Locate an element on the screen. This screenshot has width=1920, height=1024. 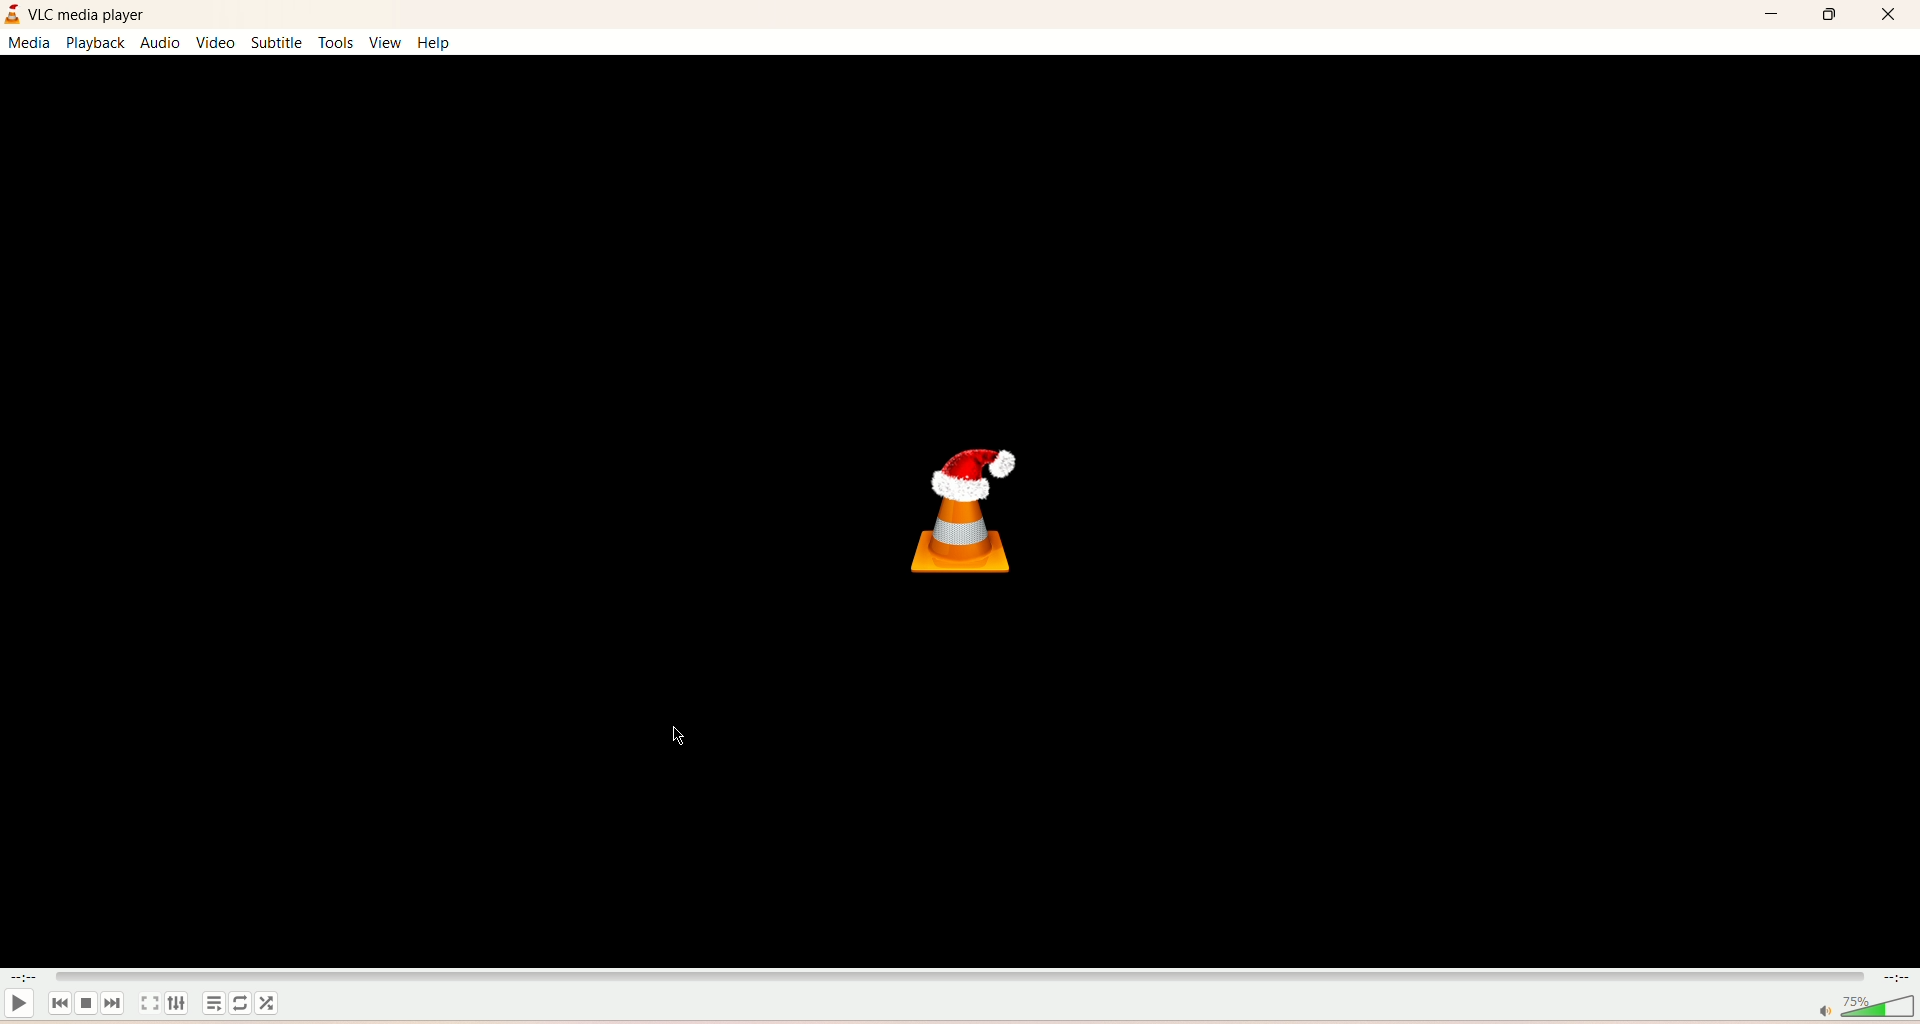
cursor is located at coordinates (681, 737).